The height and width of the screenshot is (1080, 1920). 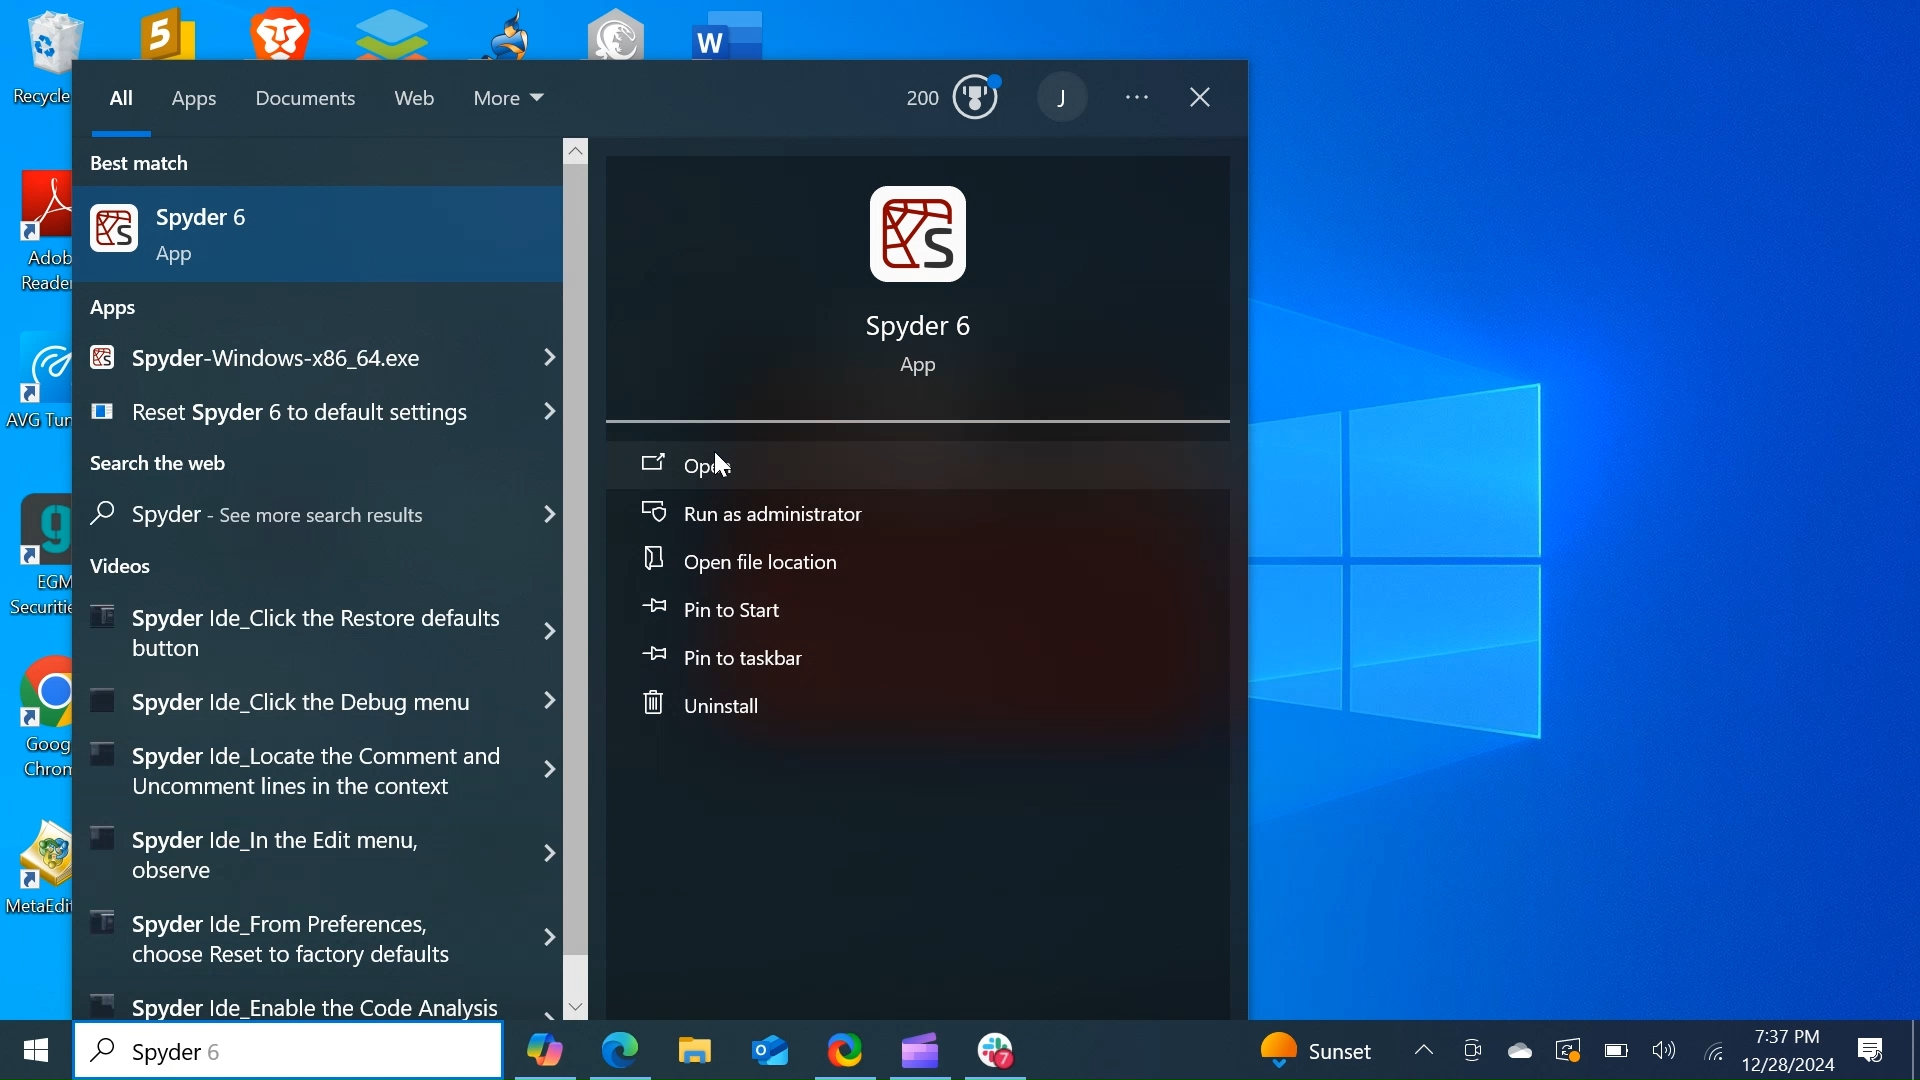 I want to click on Cursor, so click(x=721, y=467).